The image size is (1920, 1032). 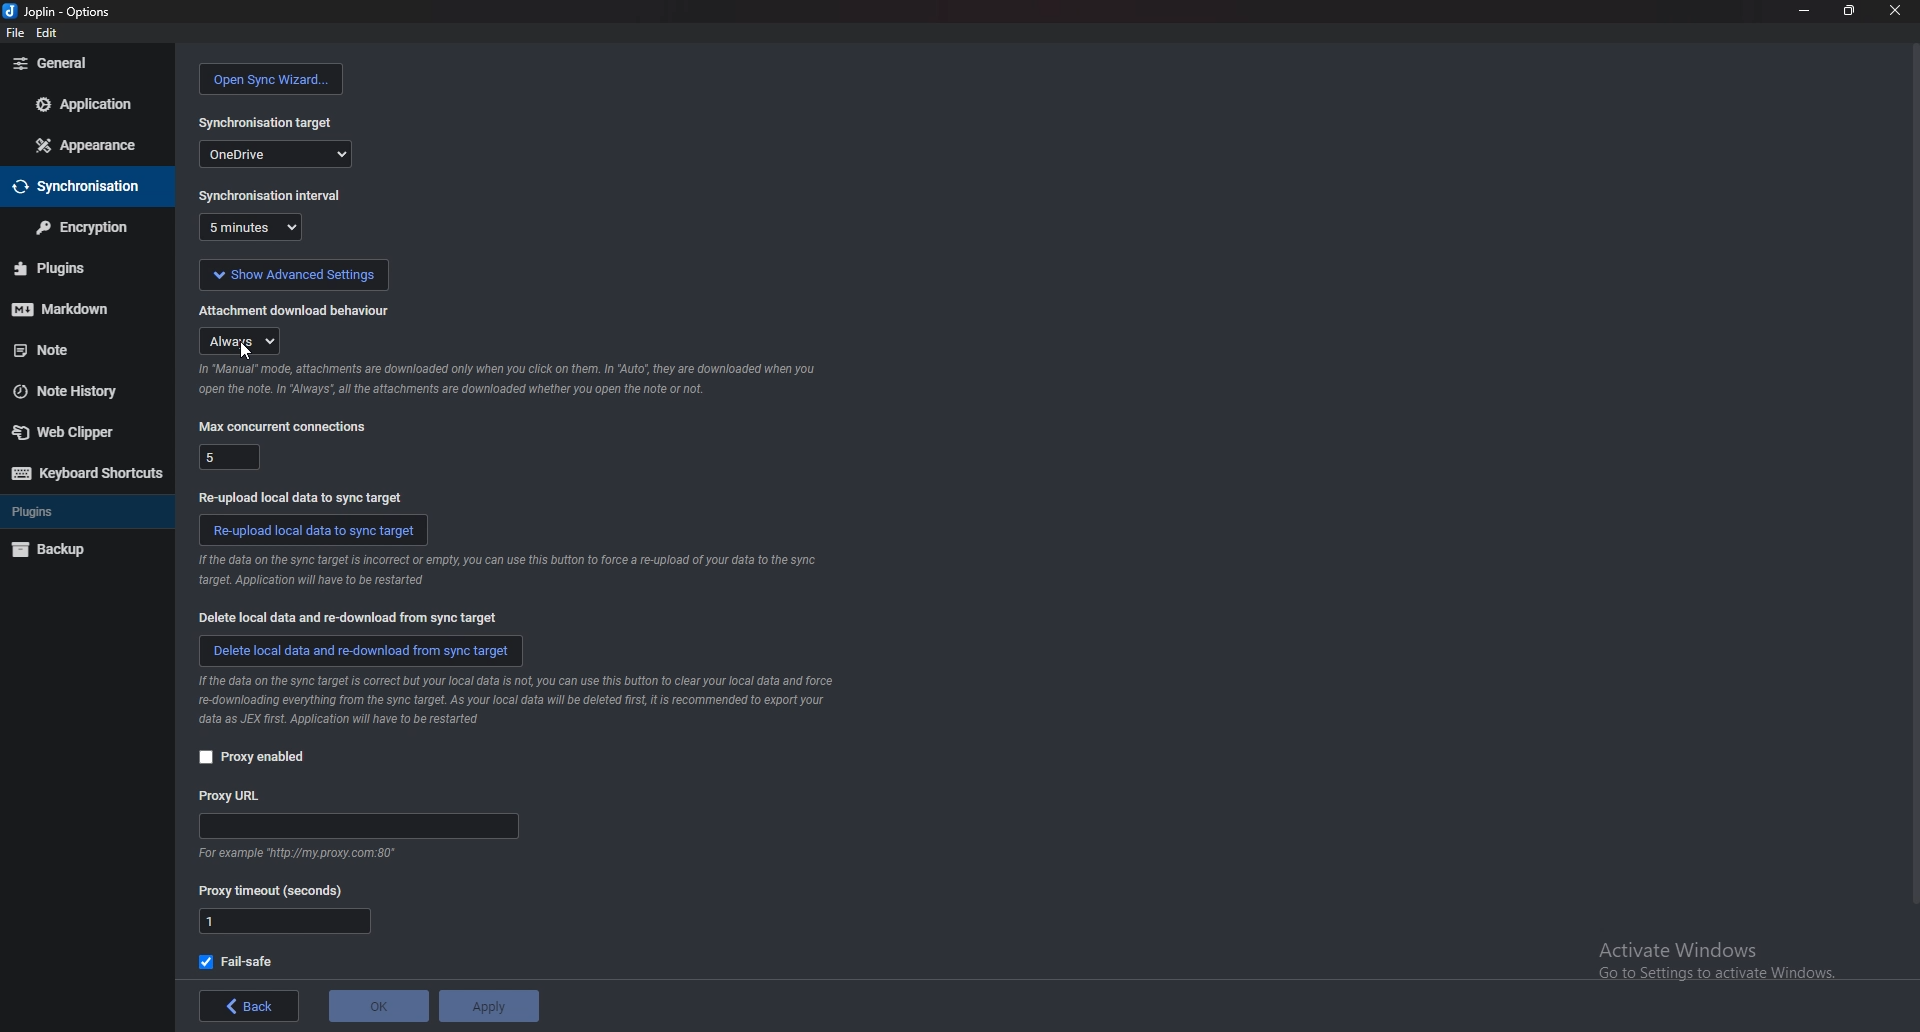 What do you see at coordinates (1893, 10) in the screenshot?
I see `close` at bounding box center [1893, 10].